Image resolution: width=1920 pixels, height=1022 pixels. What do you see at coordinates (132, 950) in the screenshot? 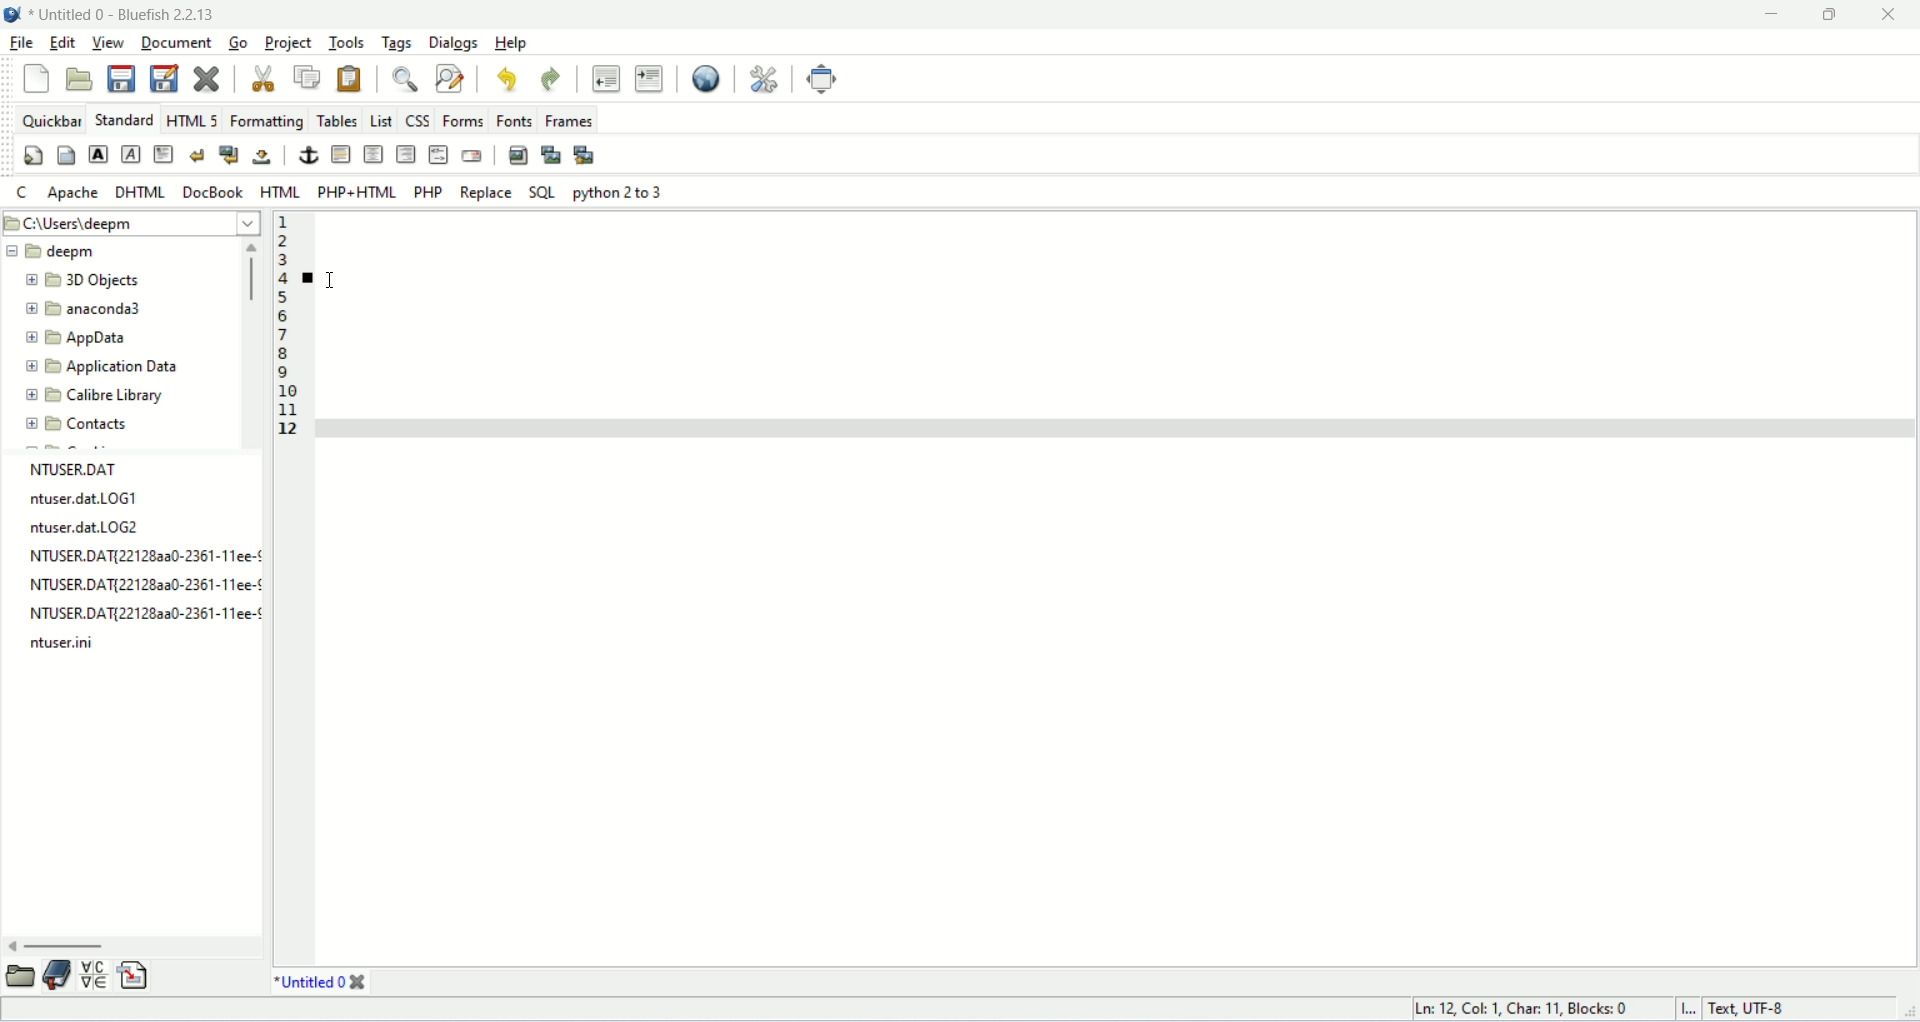
I see `horizontal scroll bar` at bounding box center [132, 950].